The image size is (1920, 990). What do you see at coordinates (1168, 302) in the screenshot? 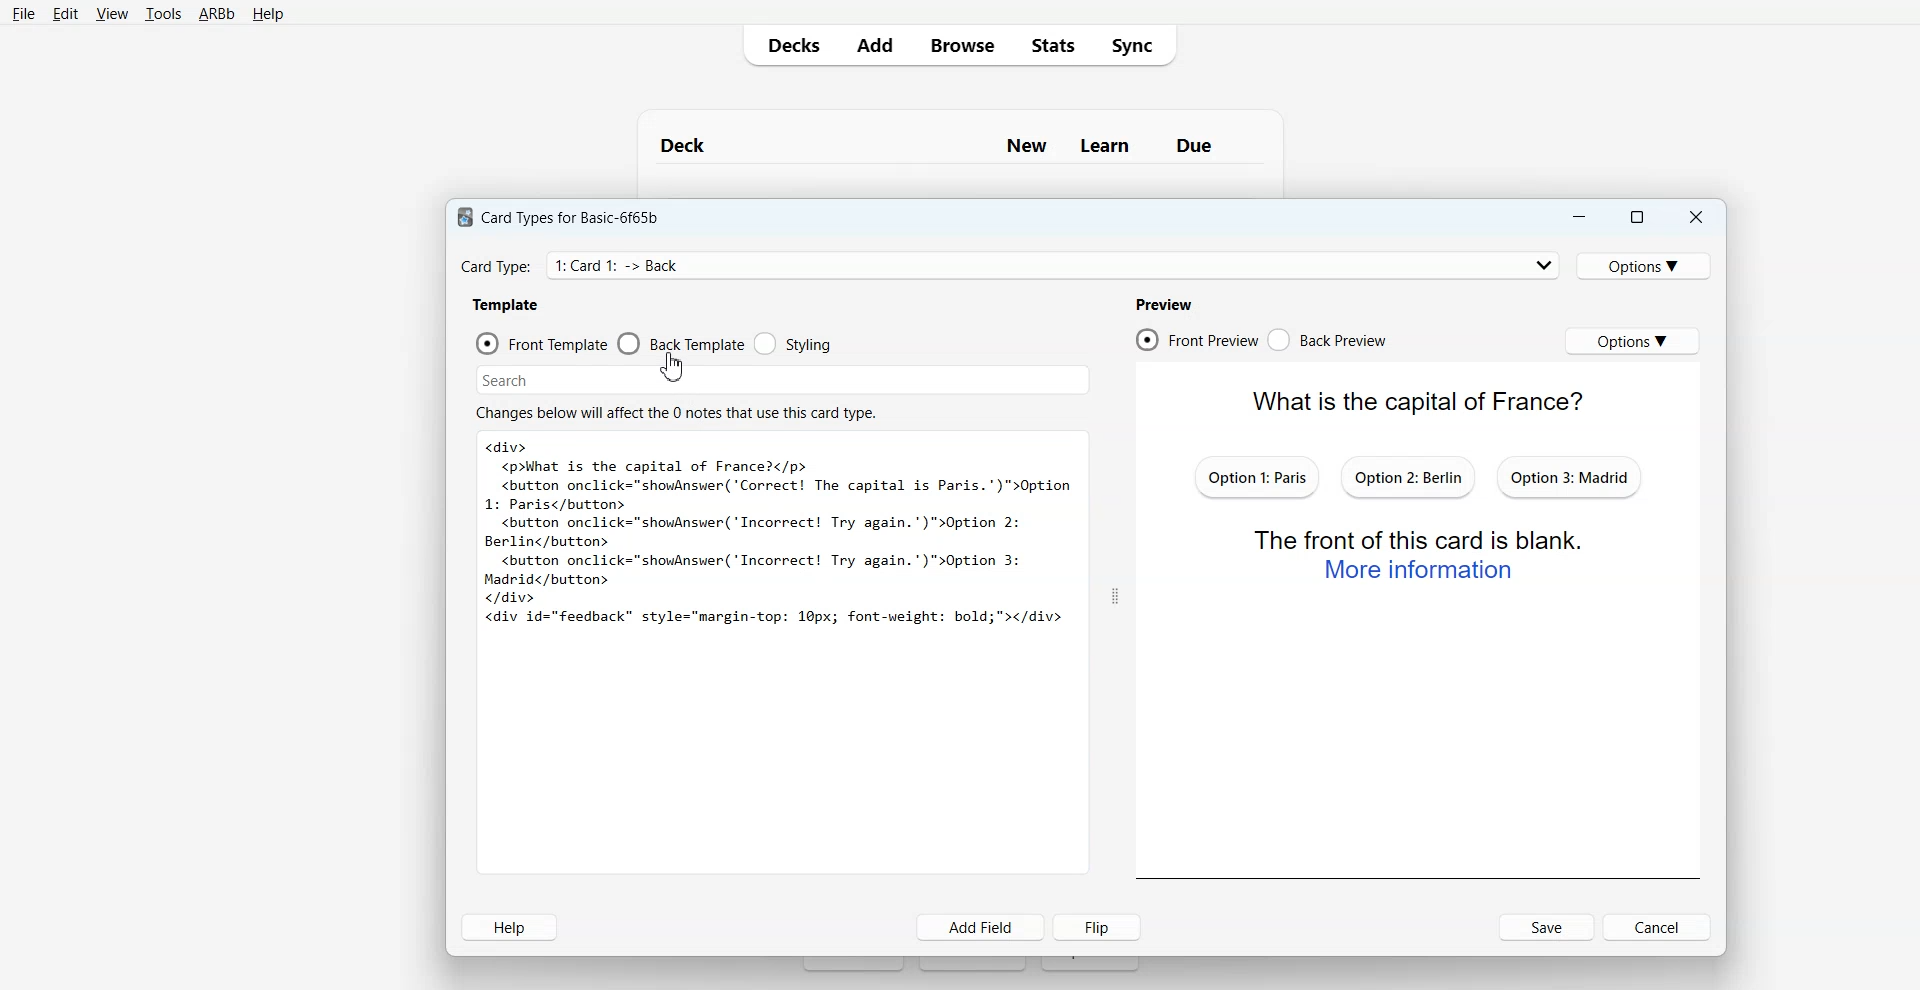
I see `Text 4` at bounding box center [1168, 302].